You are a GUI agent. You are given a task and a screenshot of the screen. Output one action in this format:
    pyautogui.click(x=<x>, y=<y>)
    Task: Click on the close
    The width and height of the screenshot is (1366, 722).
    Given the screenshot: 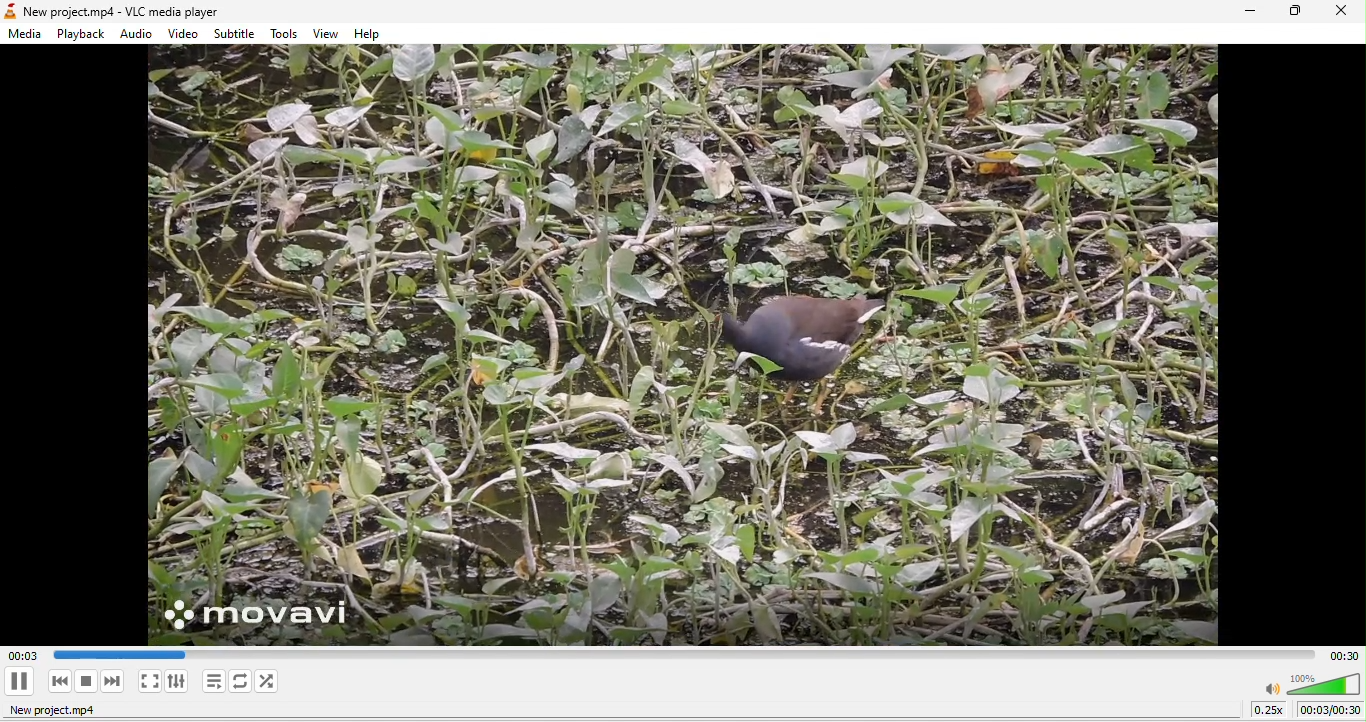 What is the action you would take?
    pyautogui.click(x=1342, y=14)
    